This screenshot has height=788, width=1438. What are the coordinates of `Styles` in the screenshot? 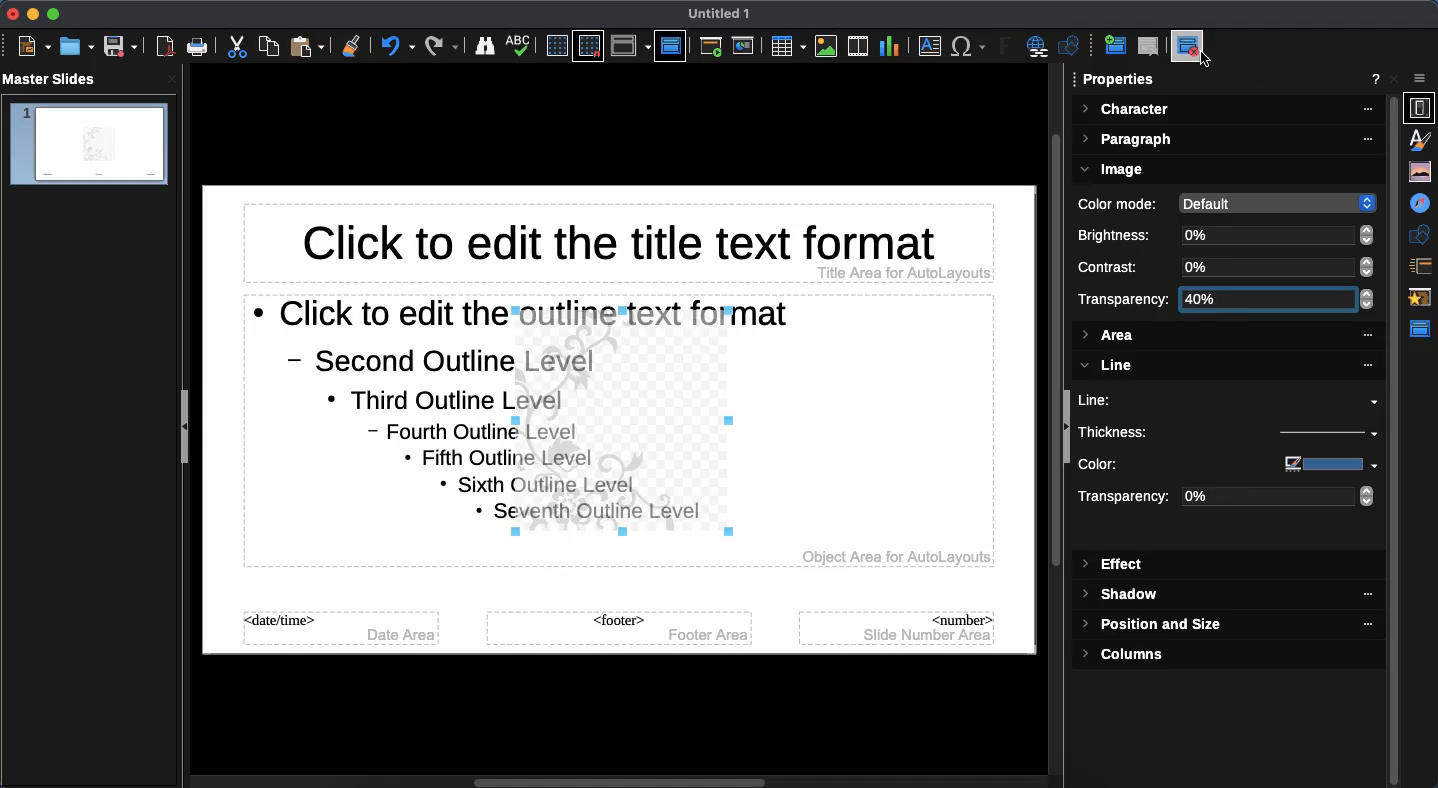 It's located at (1424, 139).